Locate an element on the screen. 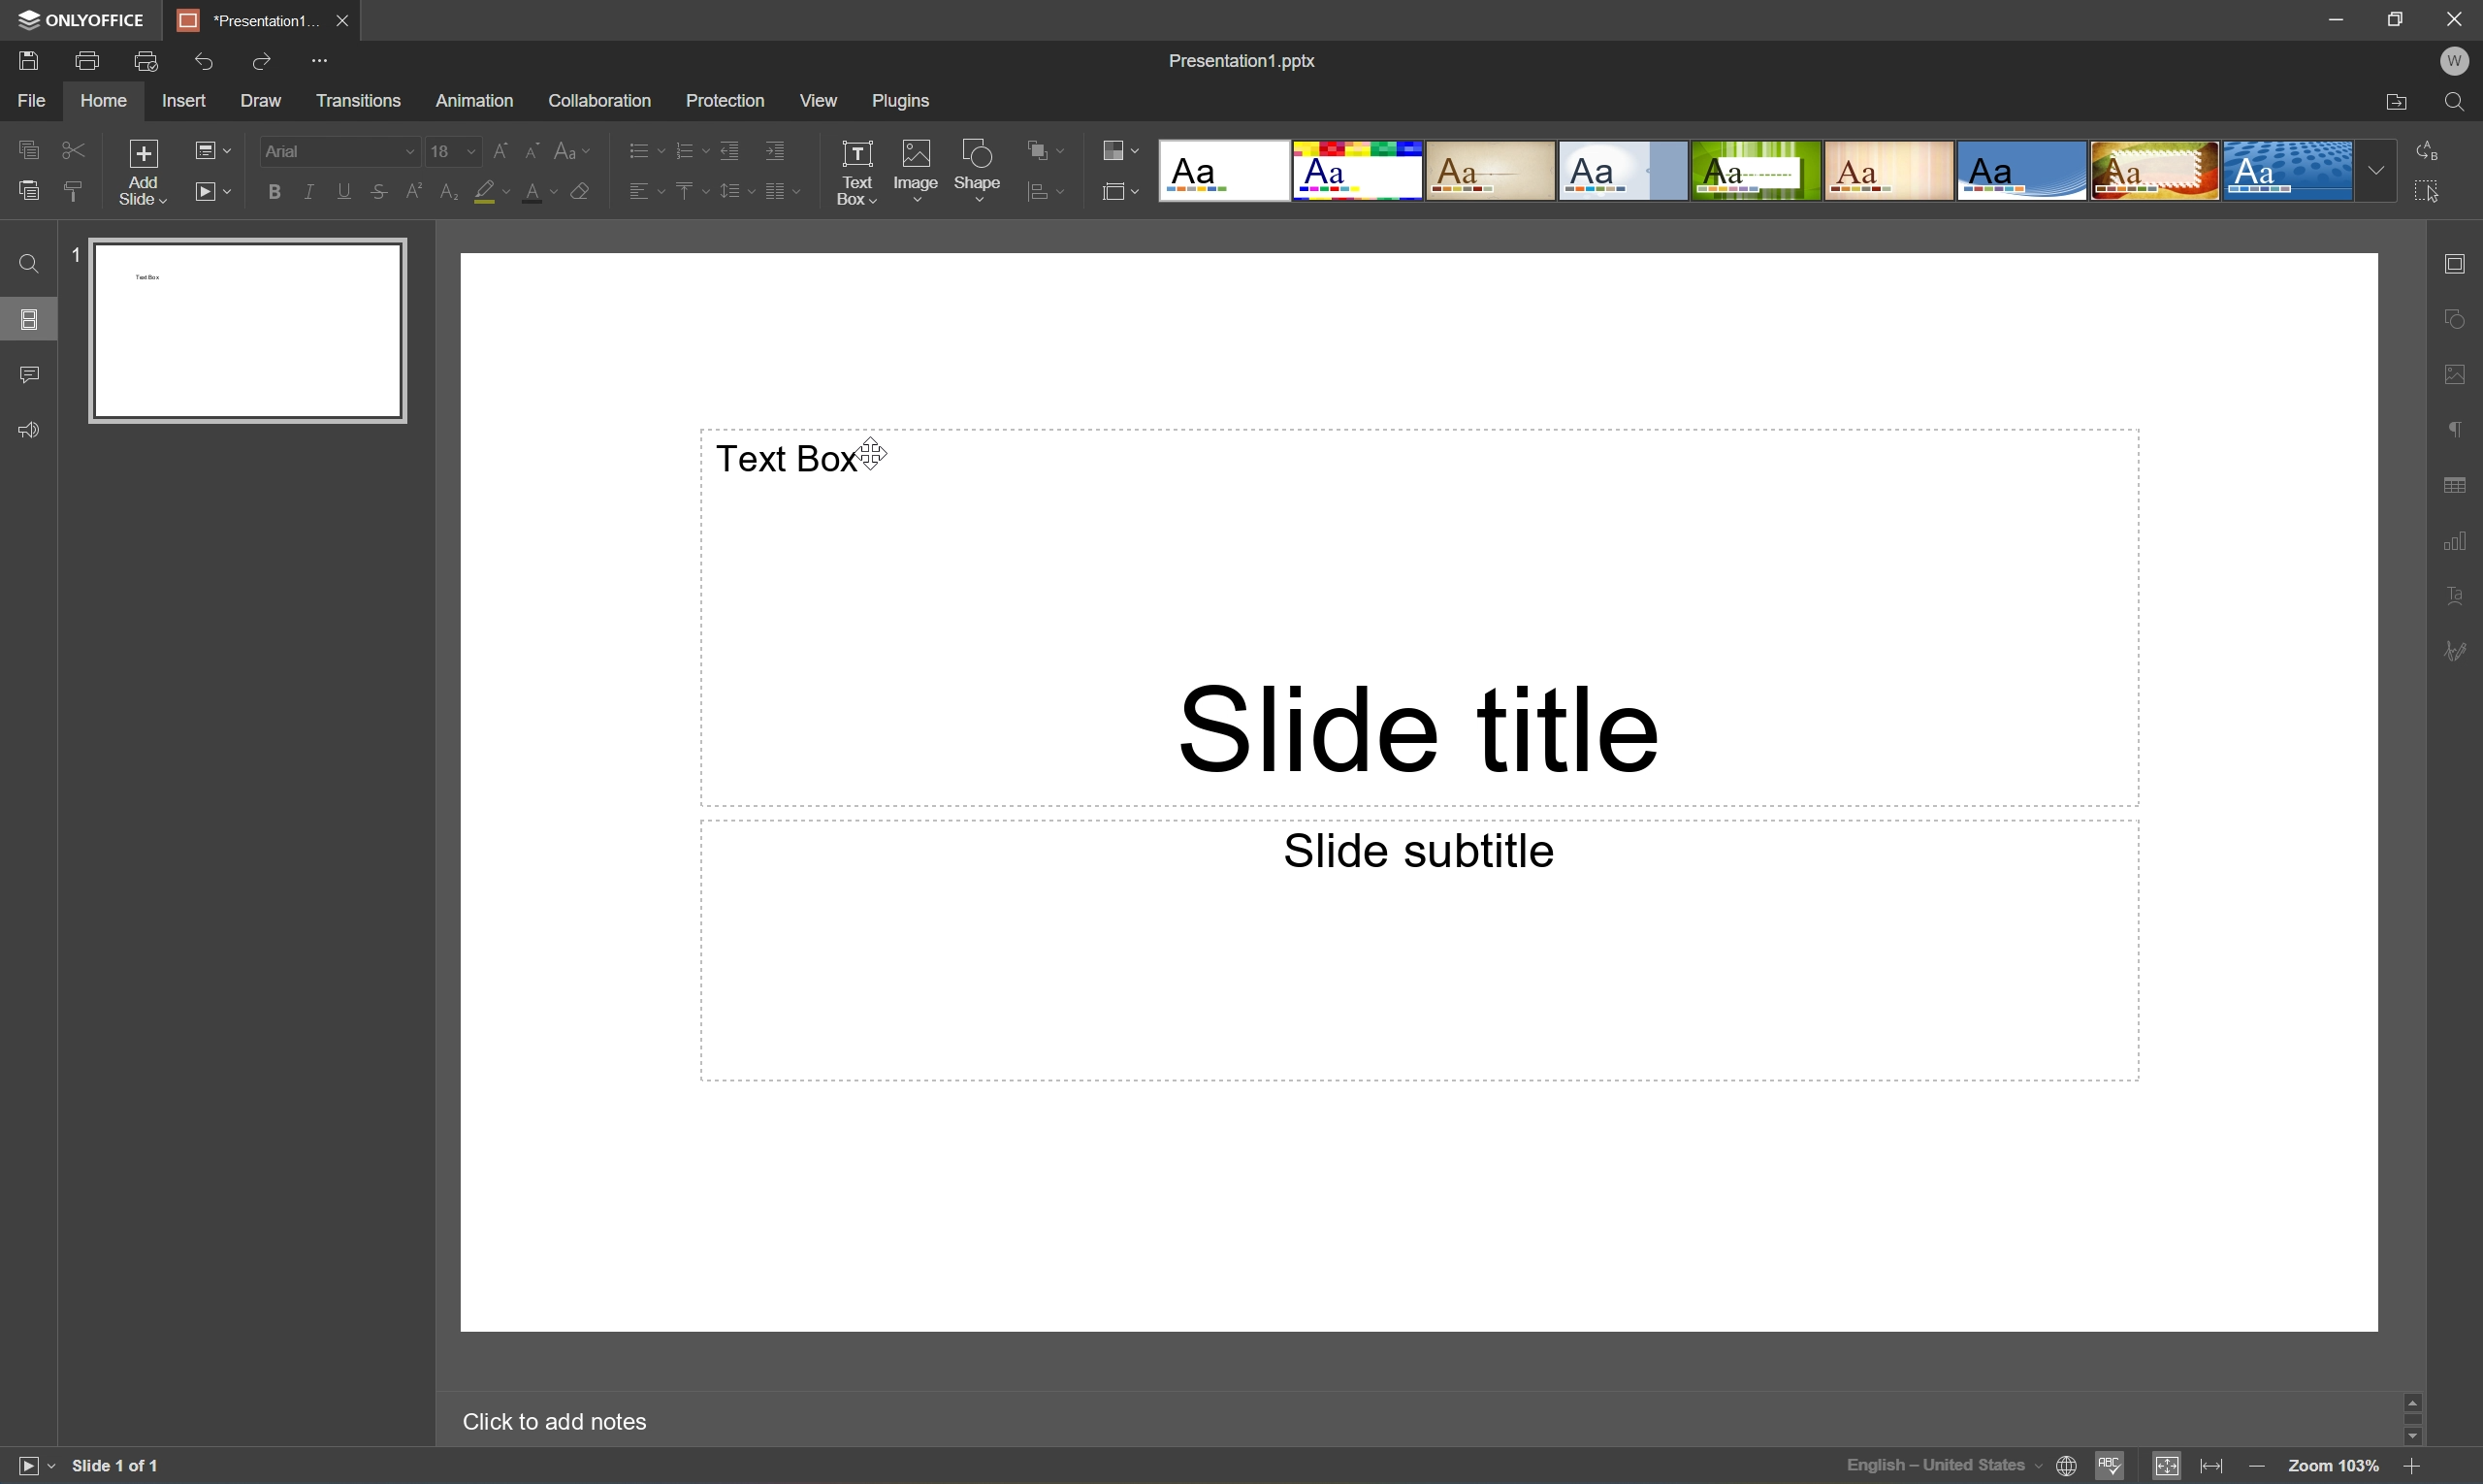 This screenshot has height=1484, width=2483. Minimize is located at coordinates (2334, 16).